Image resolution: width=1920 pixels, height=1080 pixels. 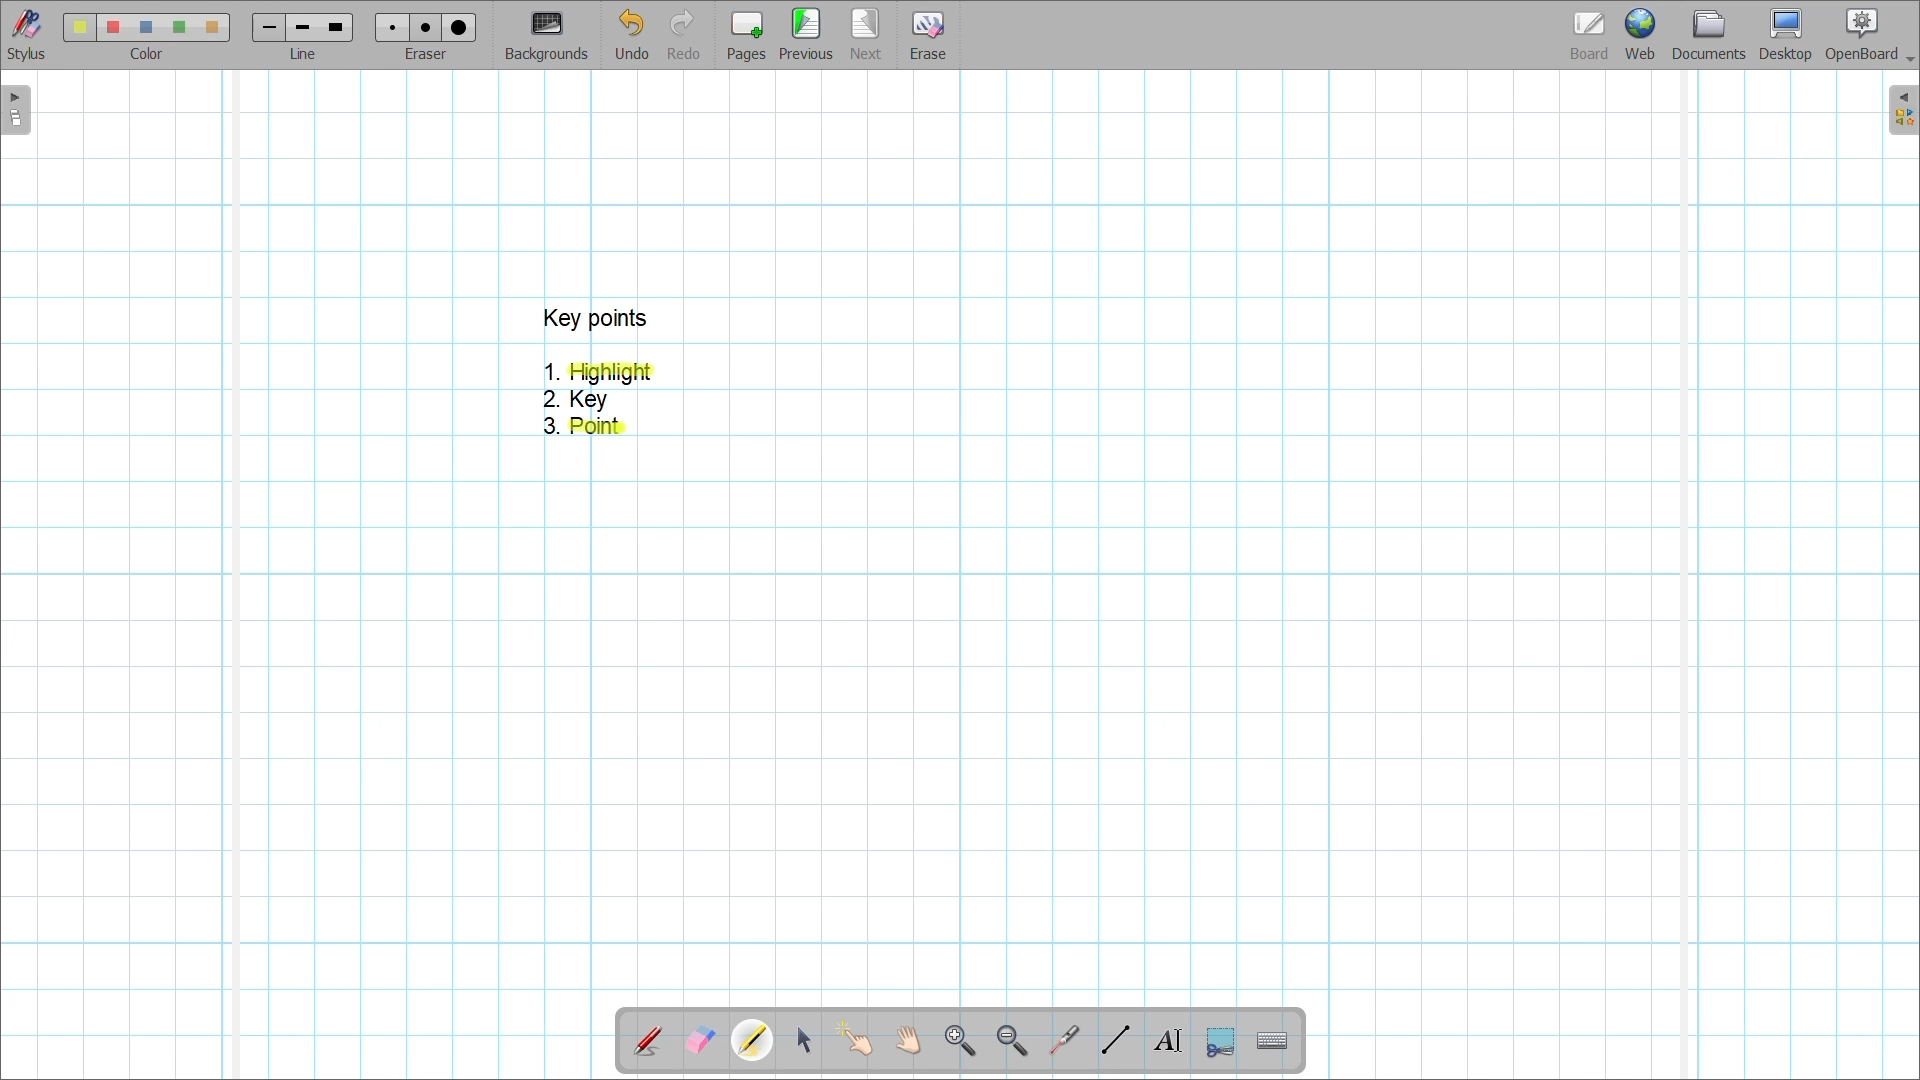 What do you see at coordinates (1167, 1041) in the screenshot?
I see `Write text` at bounding box center [1167, 1041].